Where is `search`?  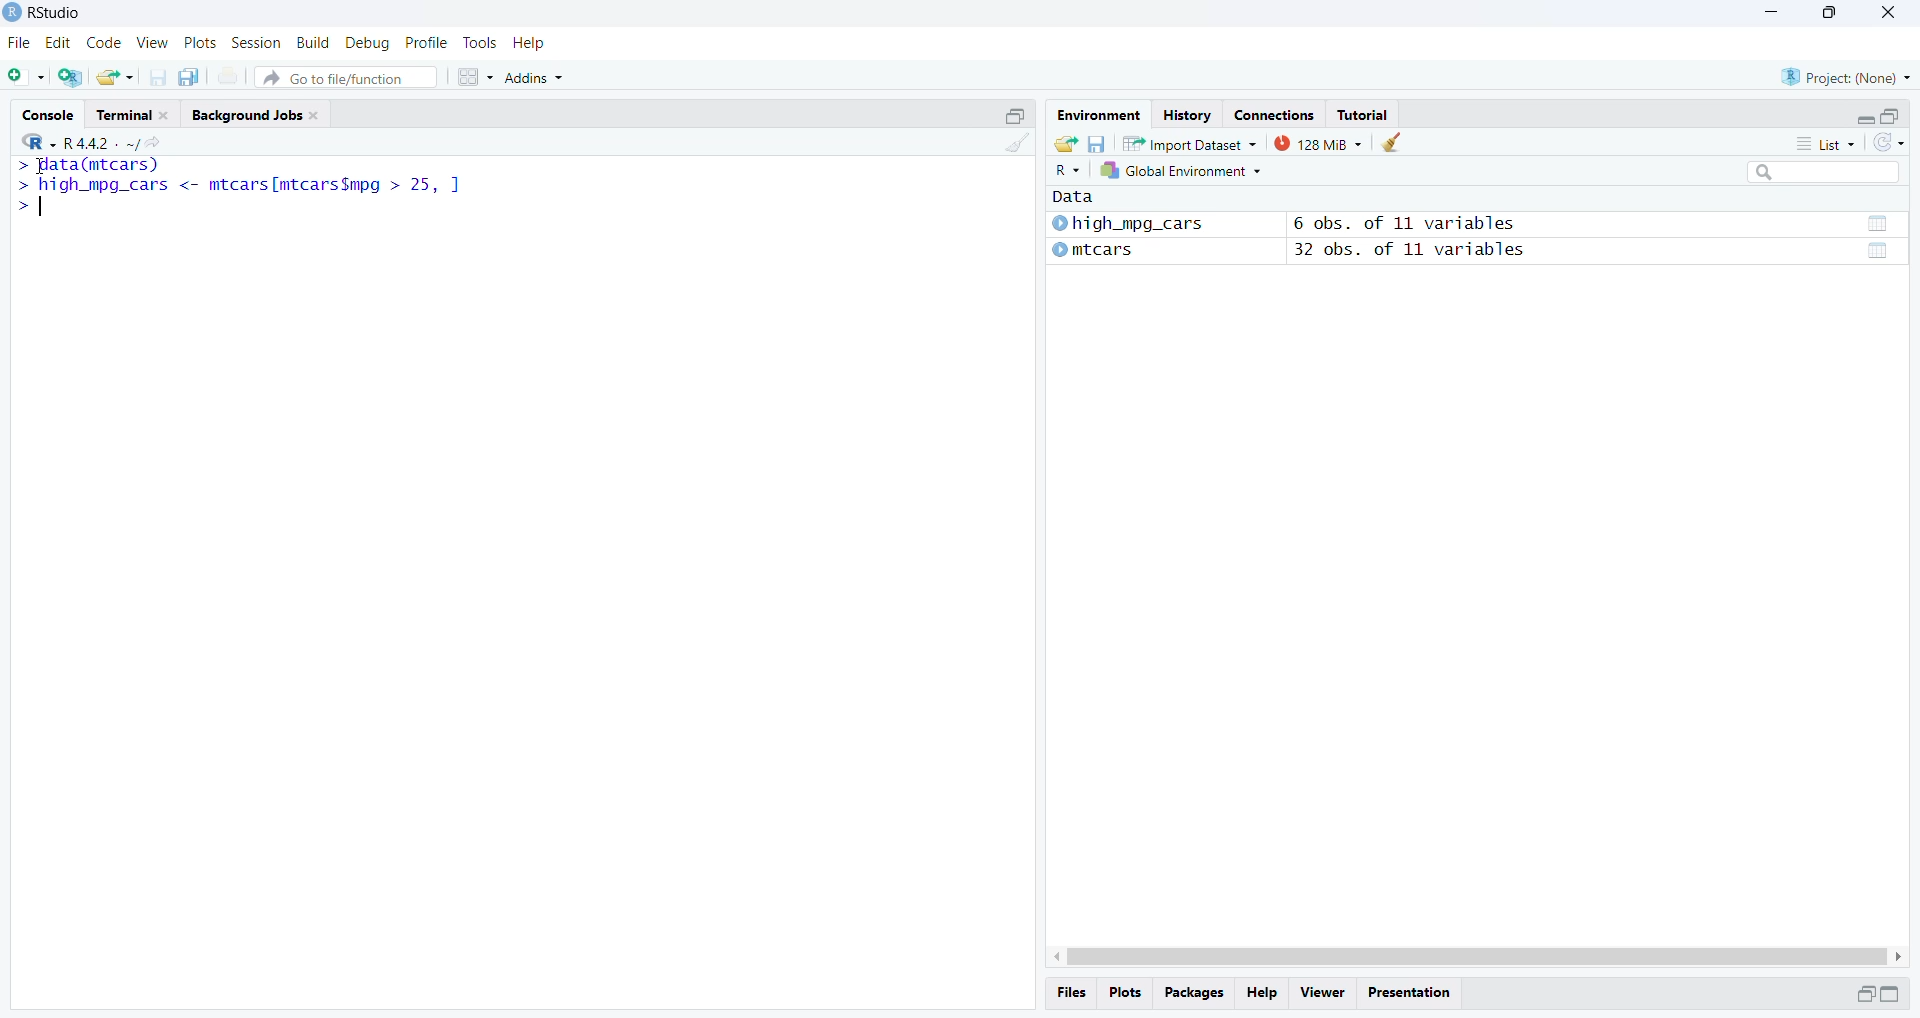 search is located at coordinates (1824, 172).